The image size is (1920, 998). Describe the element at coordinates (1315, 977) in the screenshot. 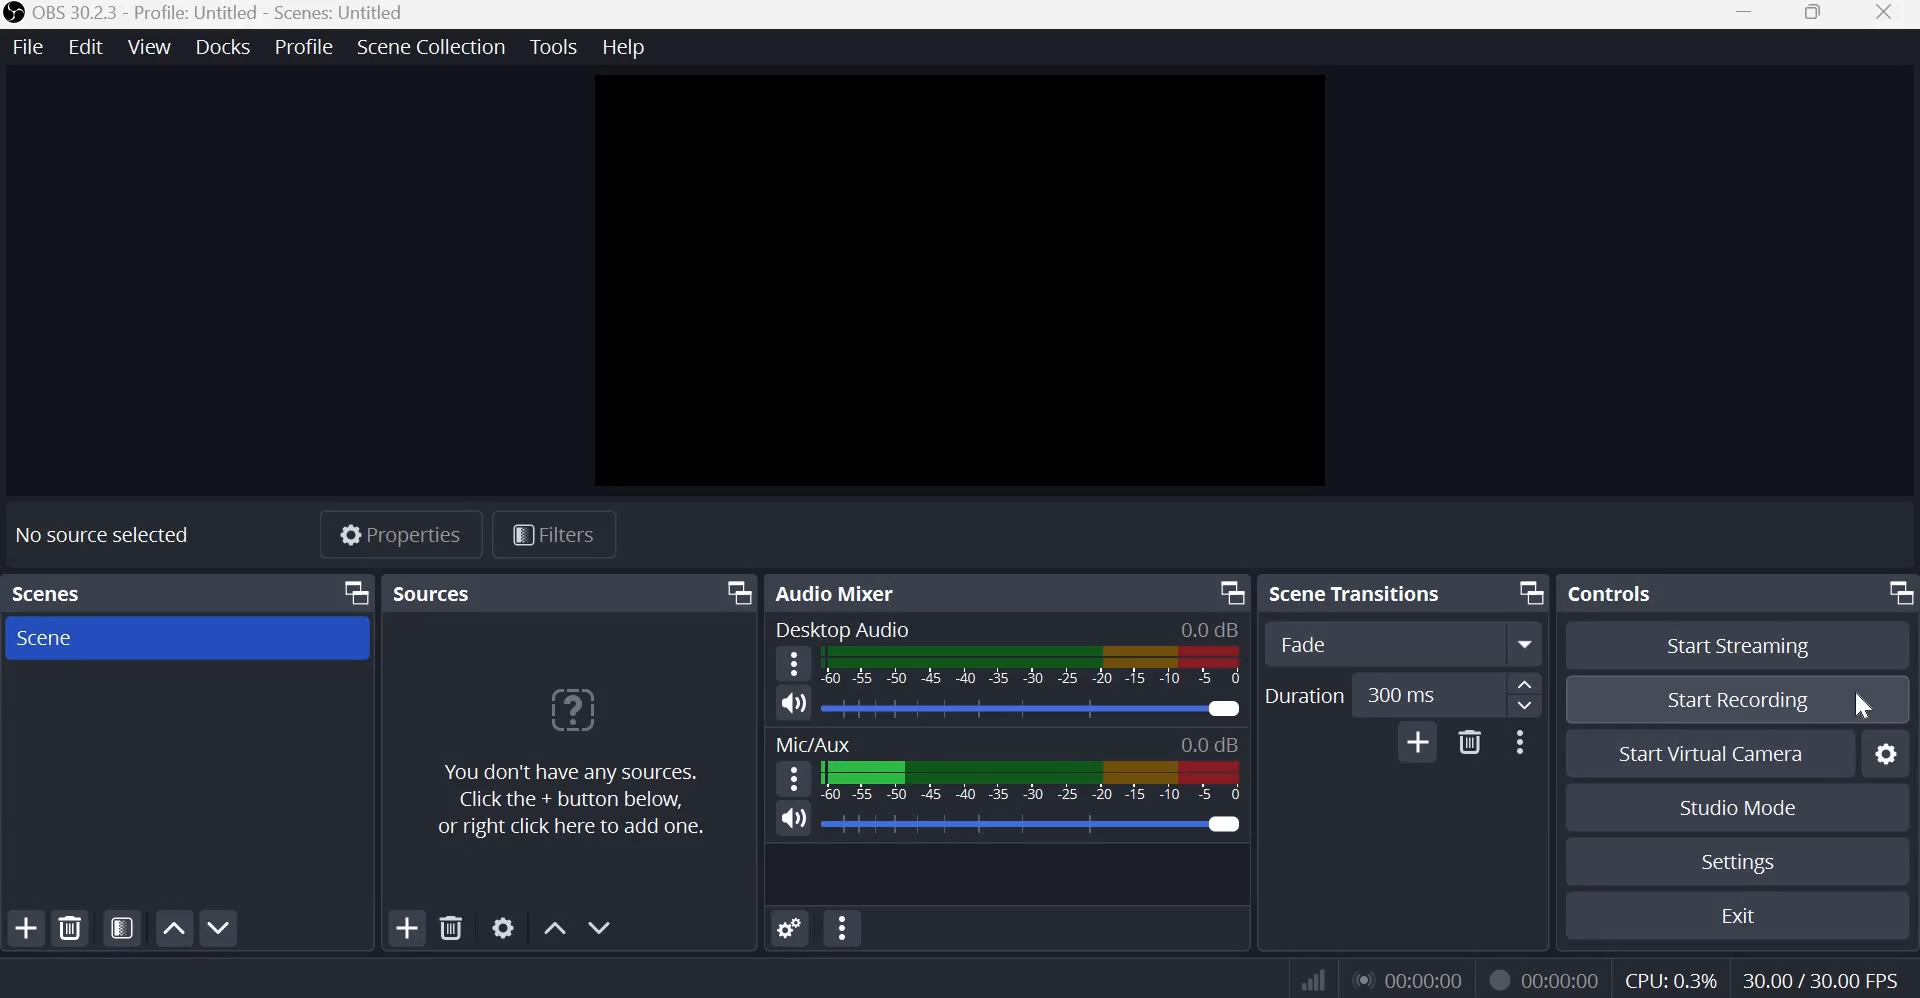

I see `Connection Status Indicator` at that location.